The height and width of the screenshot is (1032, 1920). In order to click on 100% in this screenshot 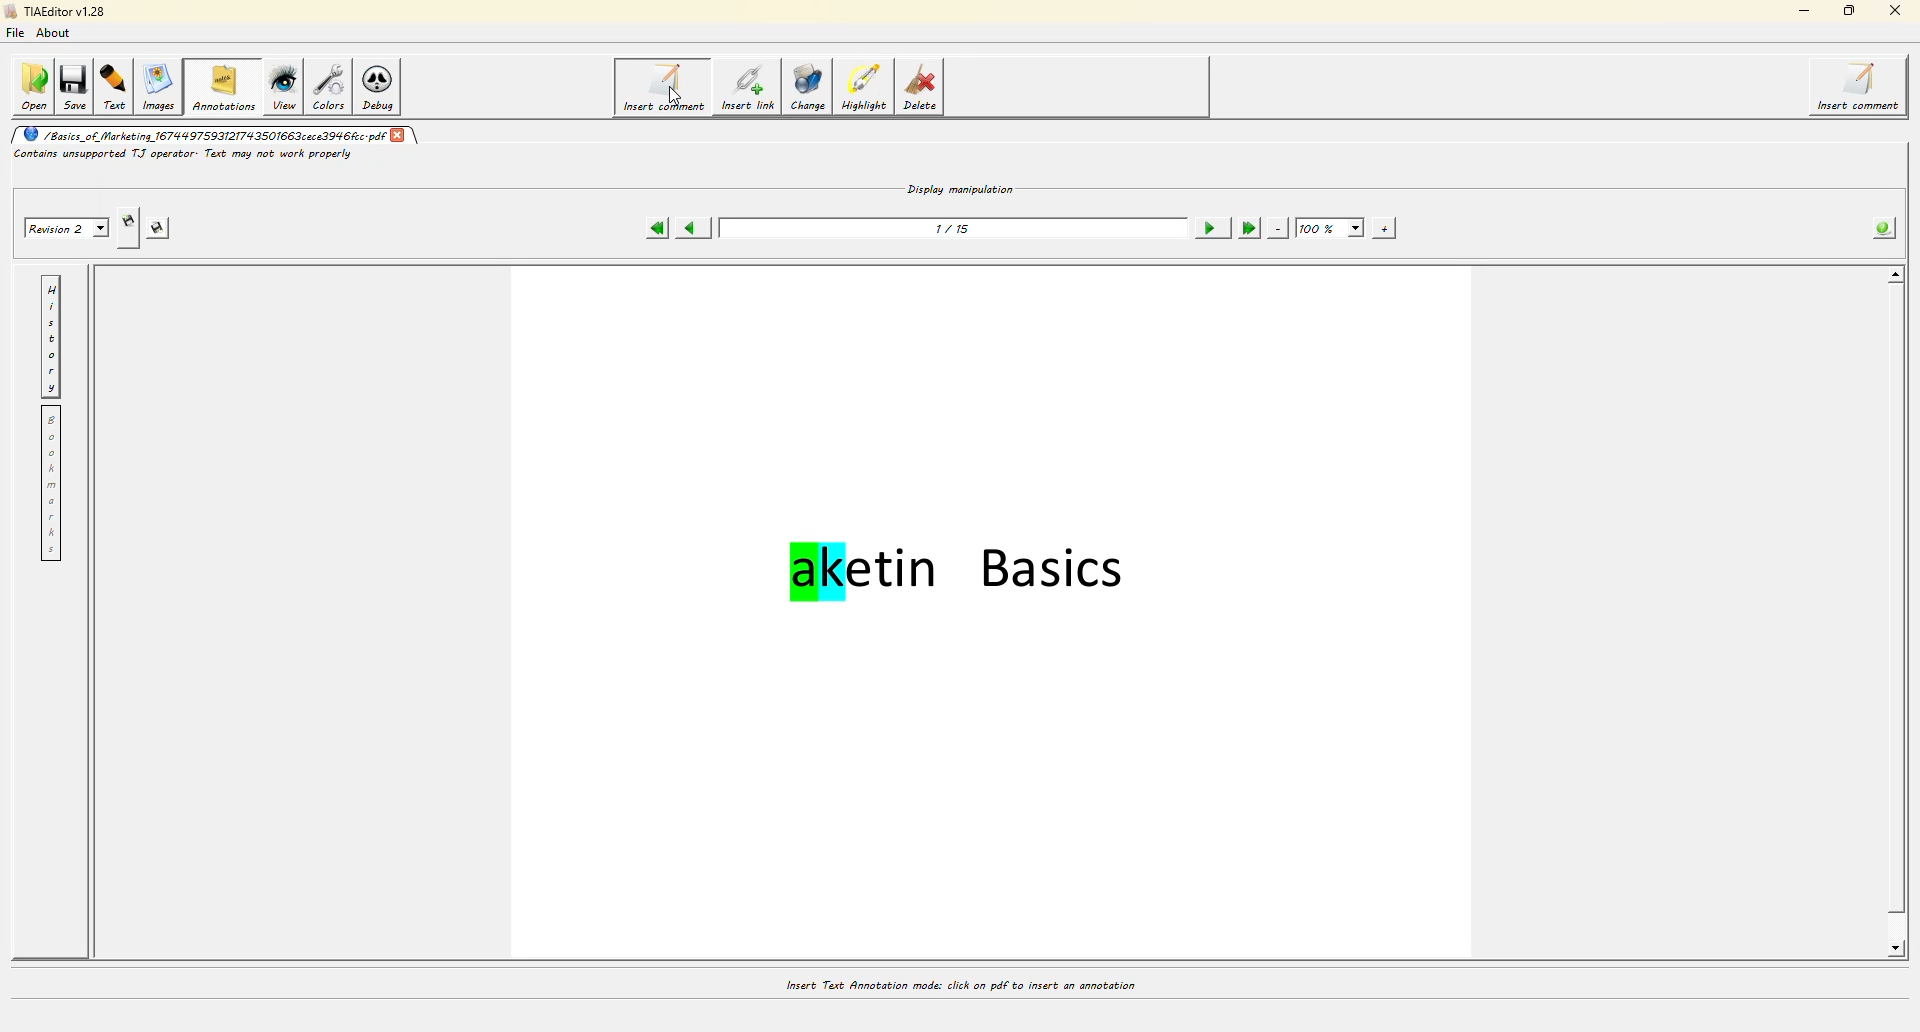, I will do `click(1331, 229)`.